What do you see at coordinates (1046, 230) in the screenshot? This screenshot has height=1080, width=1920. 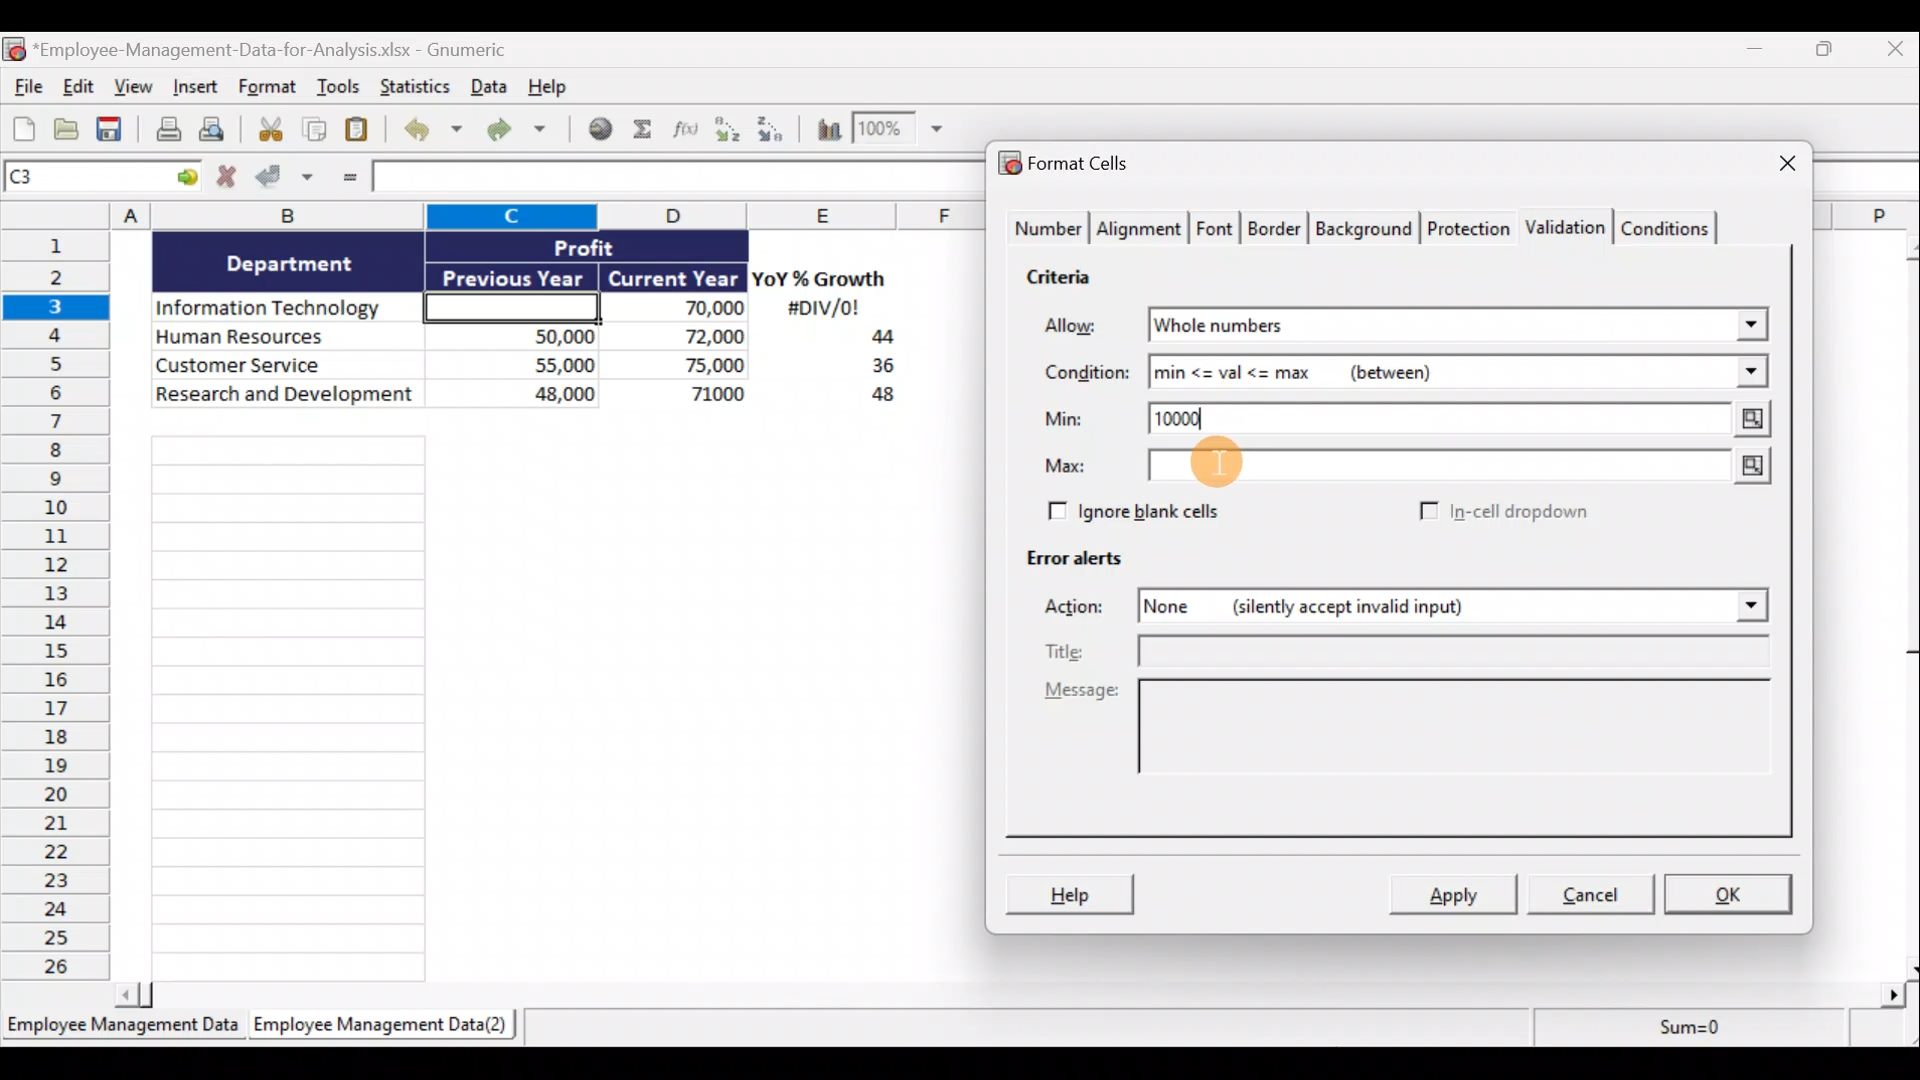 I see `Number` at bounding box center [1046, 230].